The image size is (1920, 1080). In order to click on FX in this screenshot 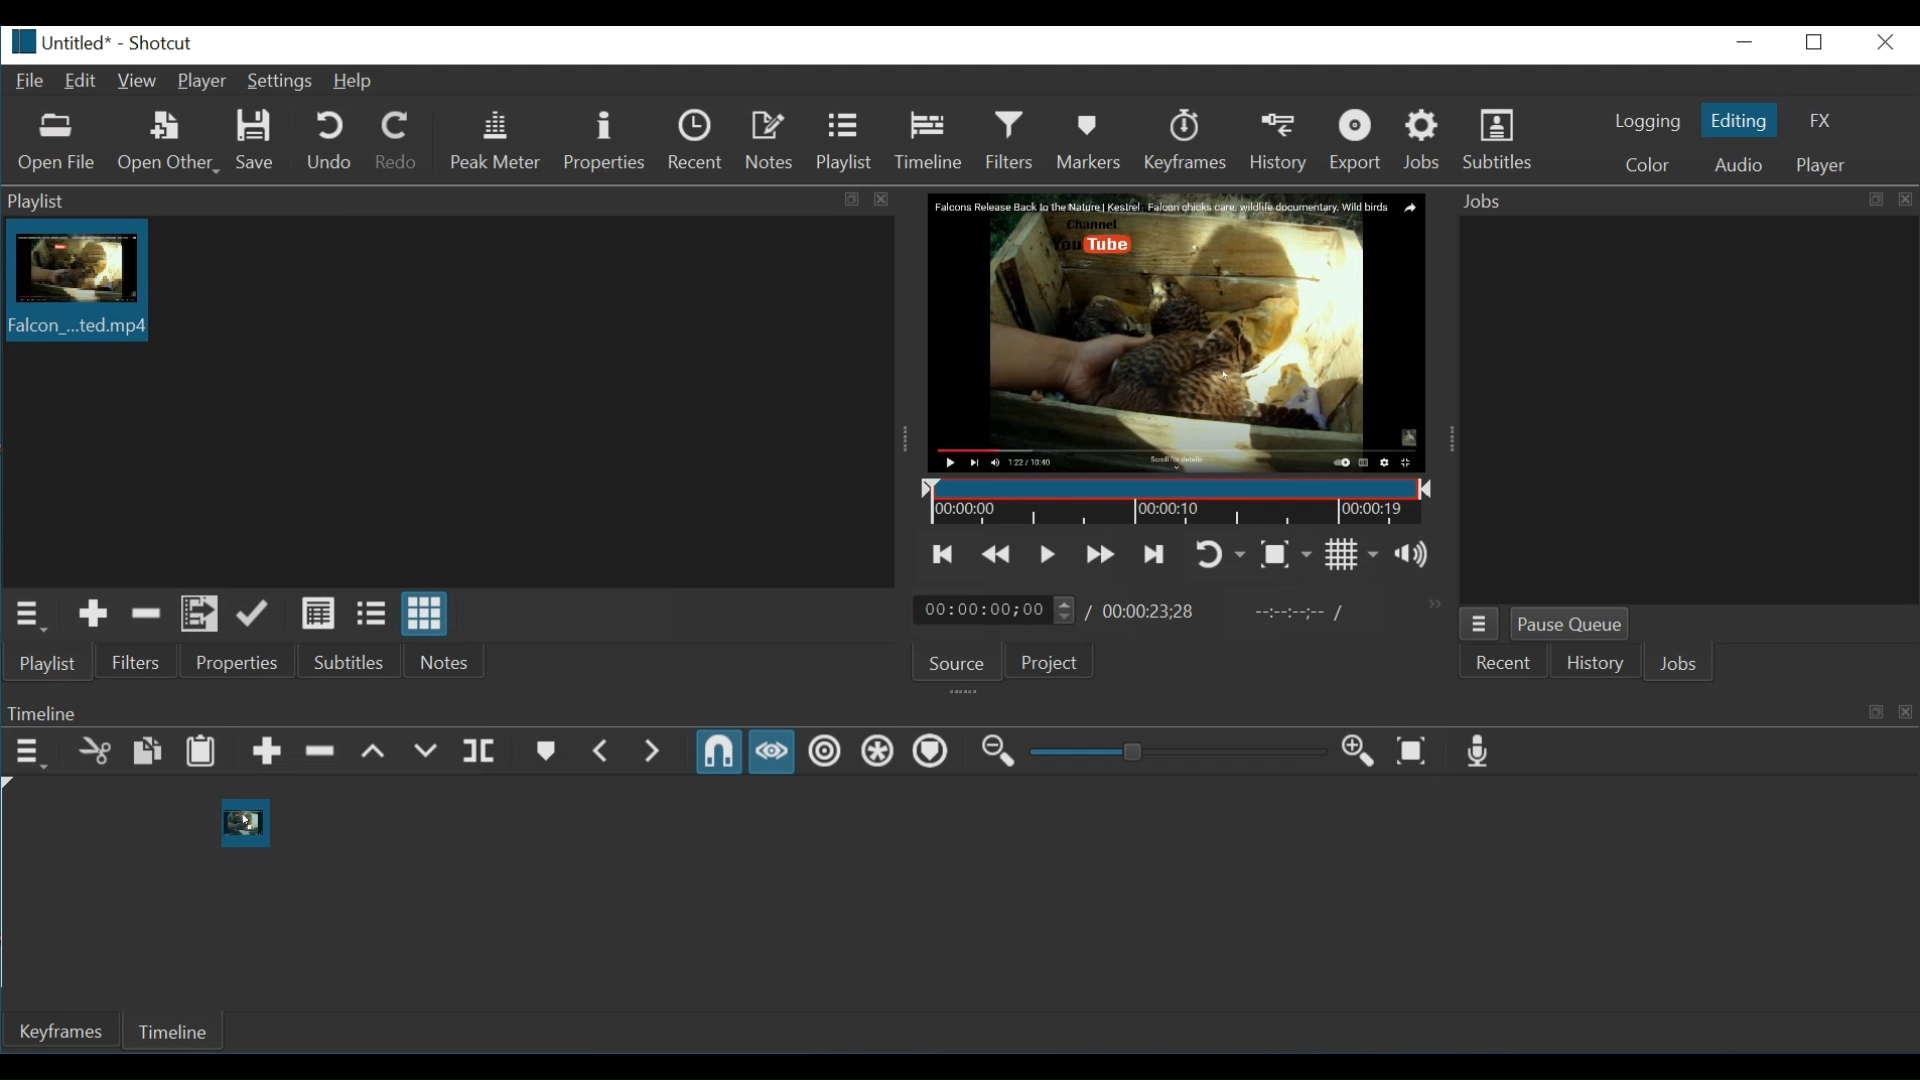, I will do `click(1819, 120)`.